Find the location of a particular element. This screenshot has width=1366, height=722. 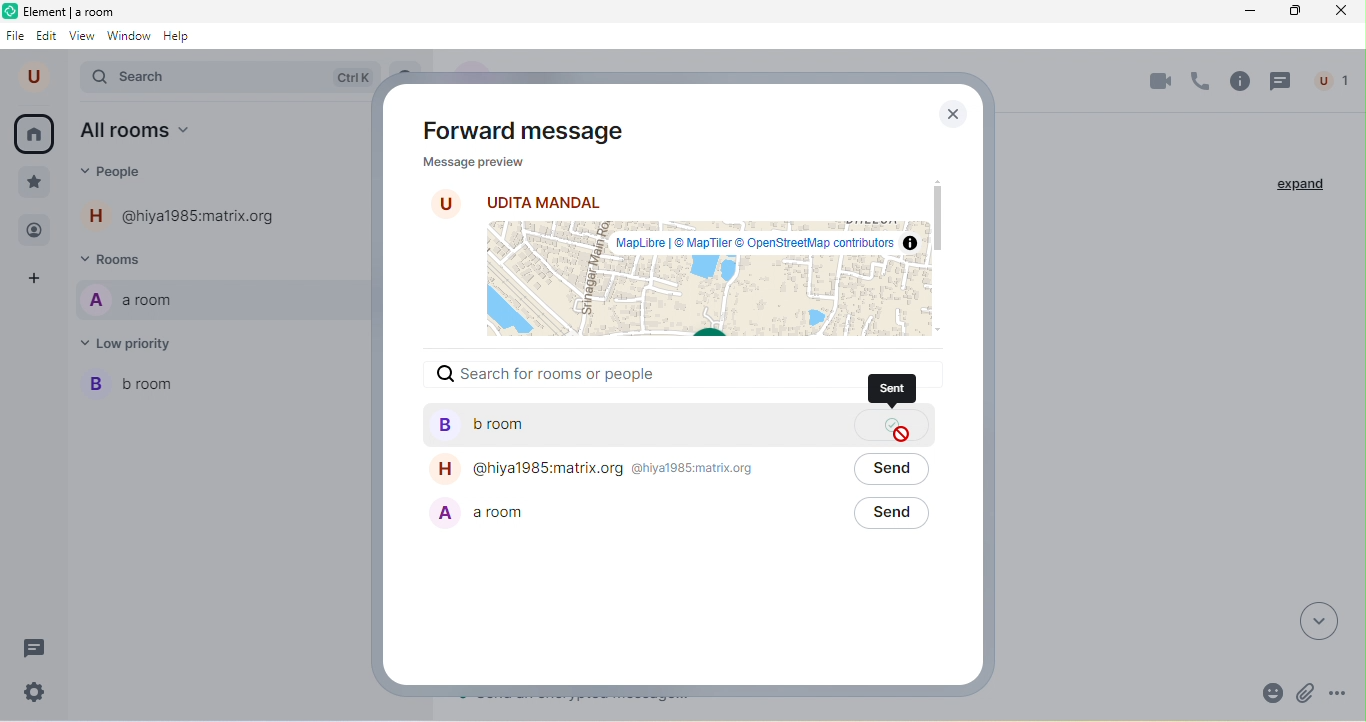

people is located at coordinates (35, 234).